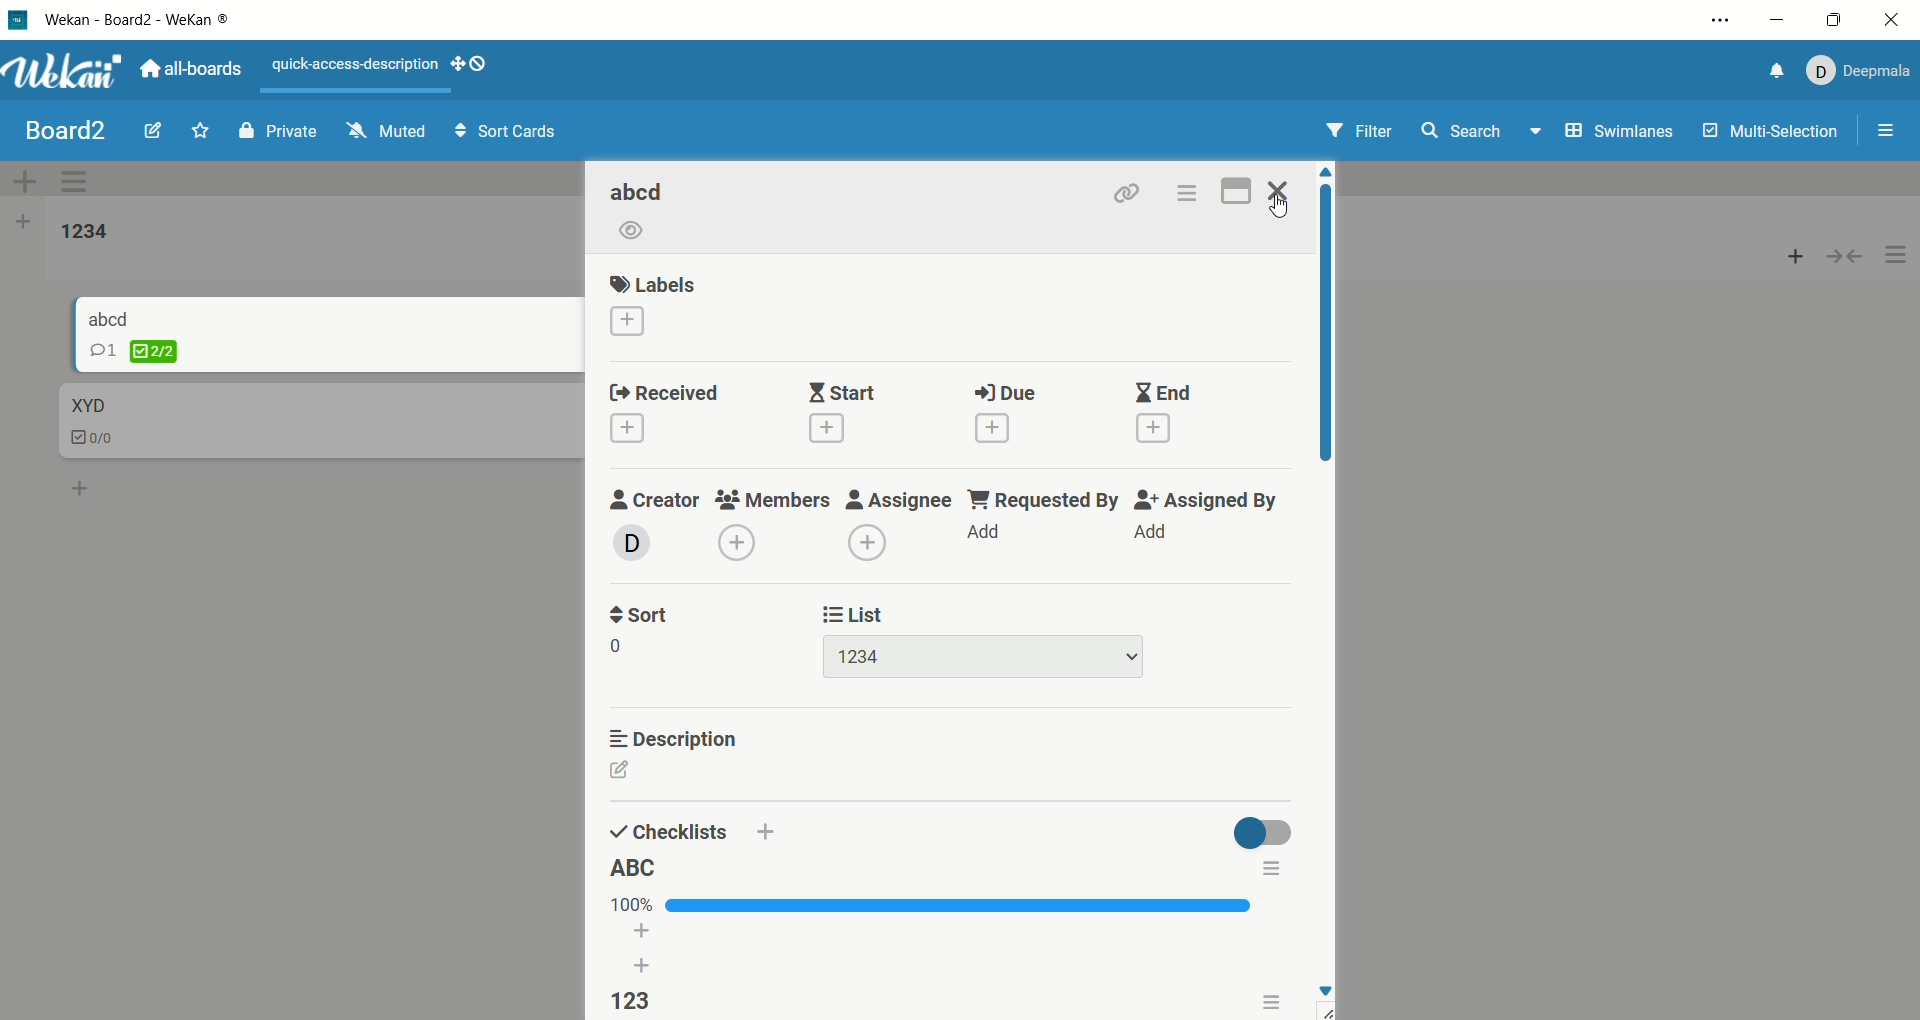 The height and width of the screenshot is (1020, 1920). Describe the element at coordinates (1005, 403) in the screenshot. I see `due` at that location.